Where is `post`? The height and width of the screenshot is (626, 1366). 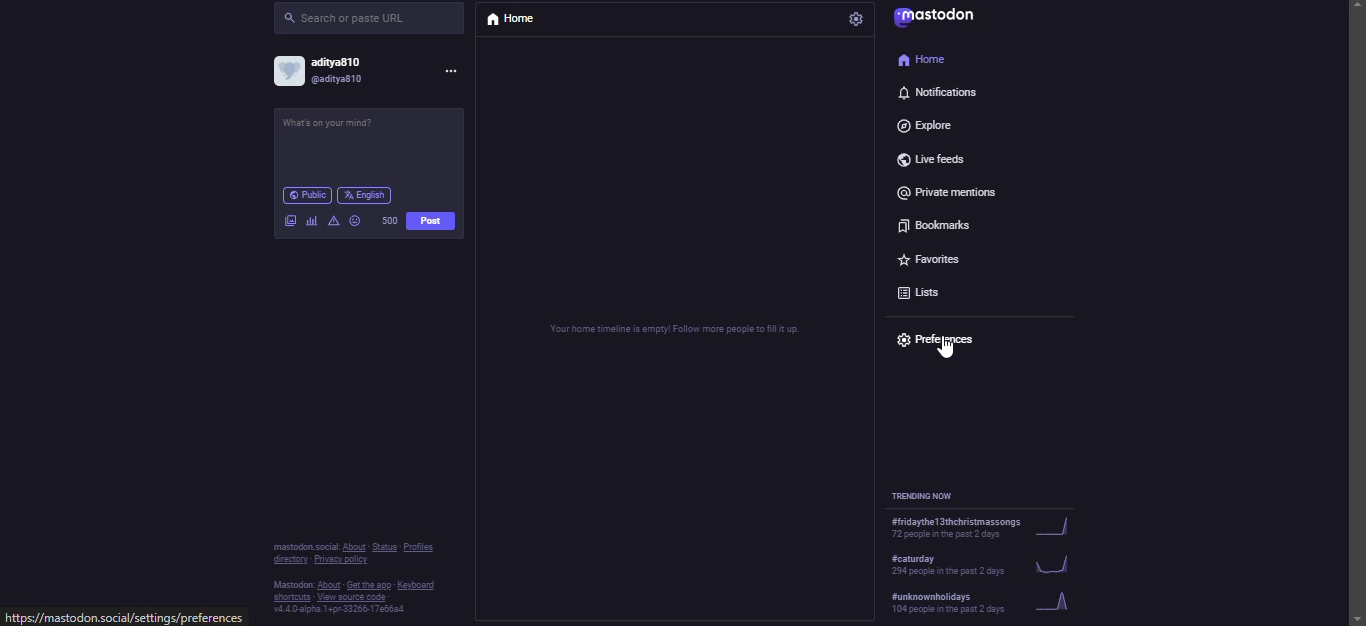
post is located at coordinates (435, 221).